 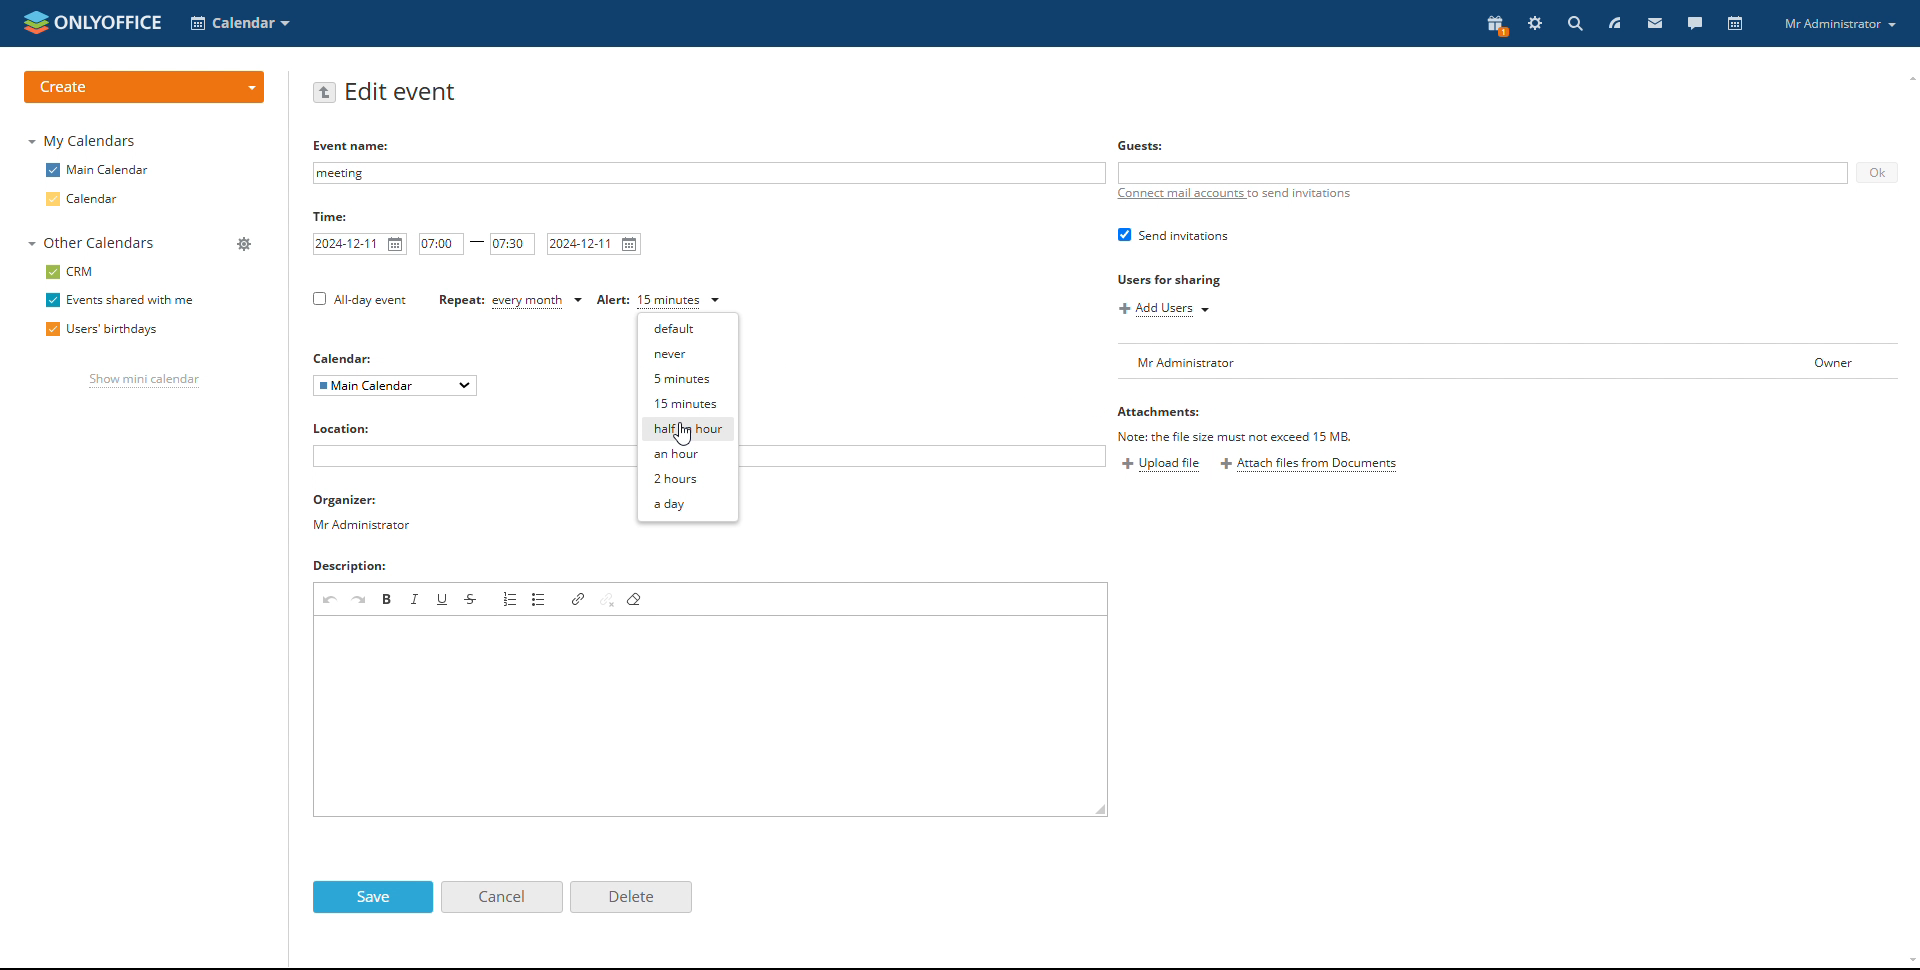 What do you see at coordinates (687, 354) in the screenshot?
I see `never` at bounding box center [687, 354].